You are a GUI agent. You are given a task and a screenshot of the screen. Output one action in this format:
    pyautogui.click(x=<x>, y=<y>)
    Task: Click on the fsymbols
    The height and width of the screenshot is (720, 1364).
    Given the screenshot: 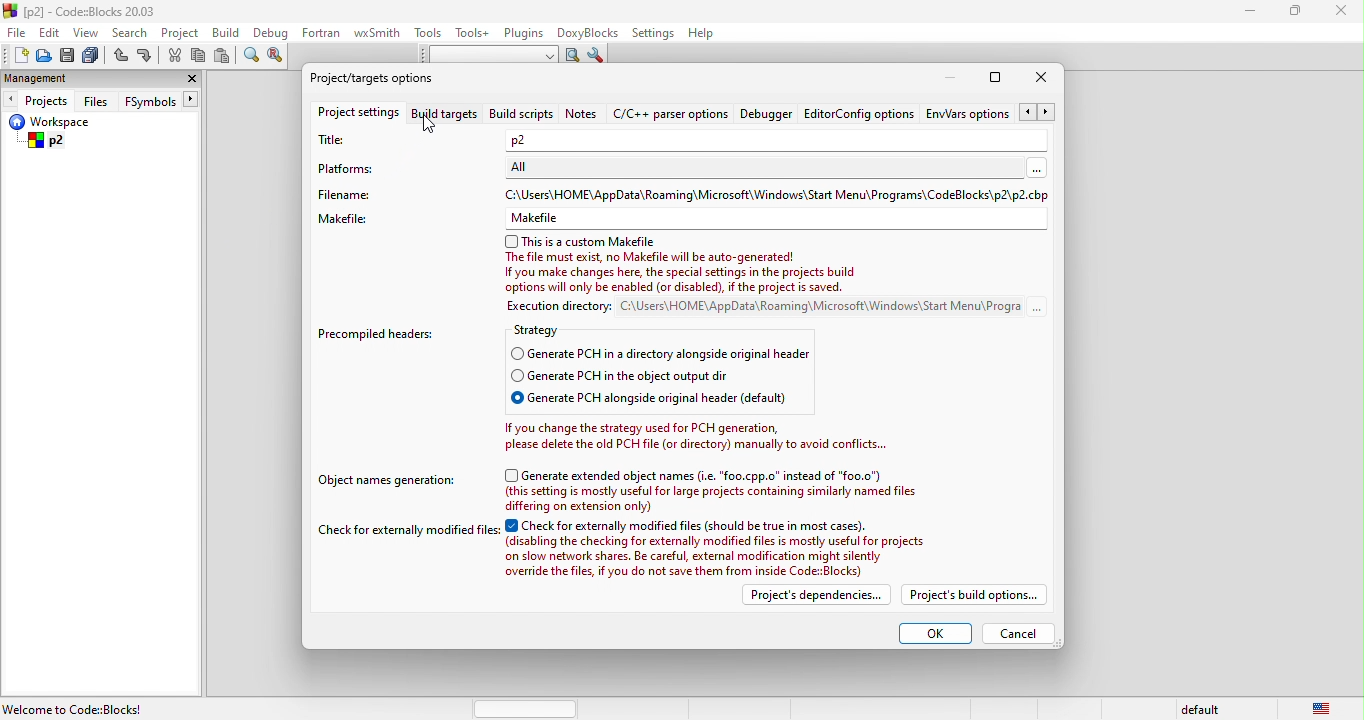 What is the action you would take?
    pyautogui.click(x=166, y=100)
    